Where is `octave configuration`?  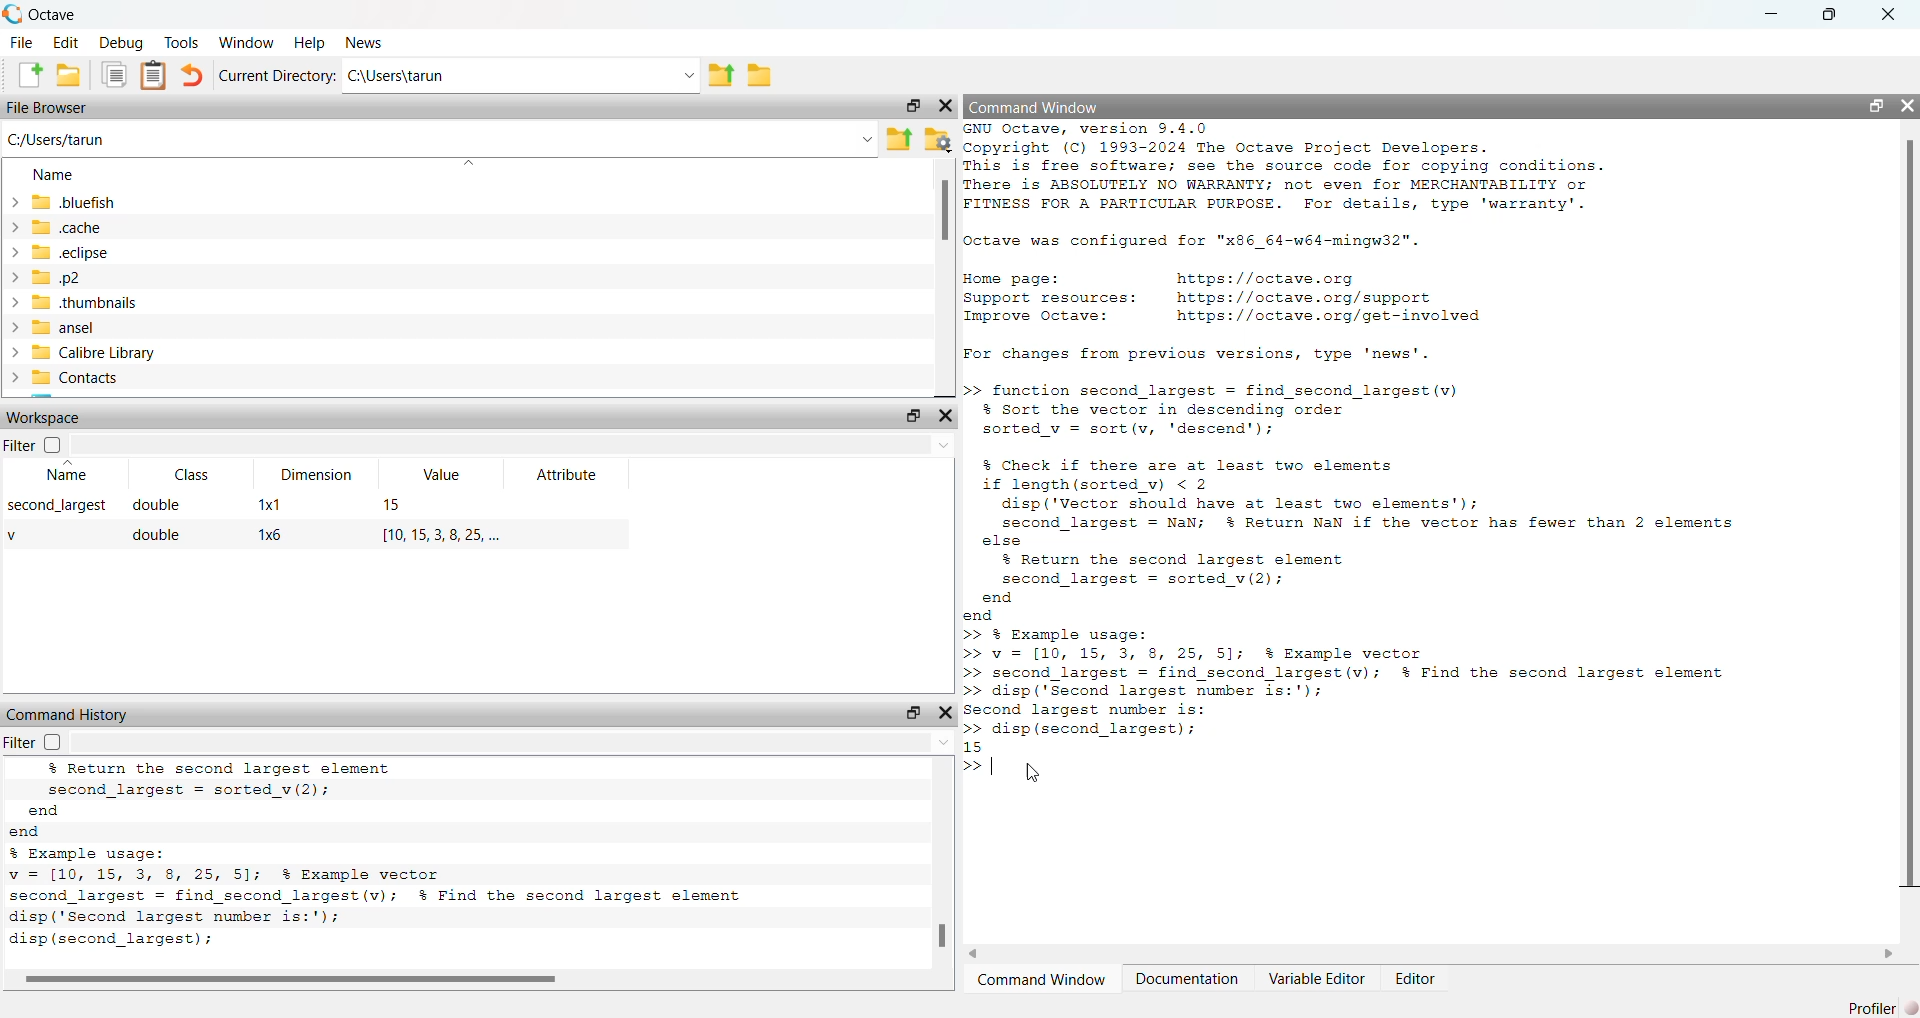
octave configuration is located at coordinates (1214, 242).